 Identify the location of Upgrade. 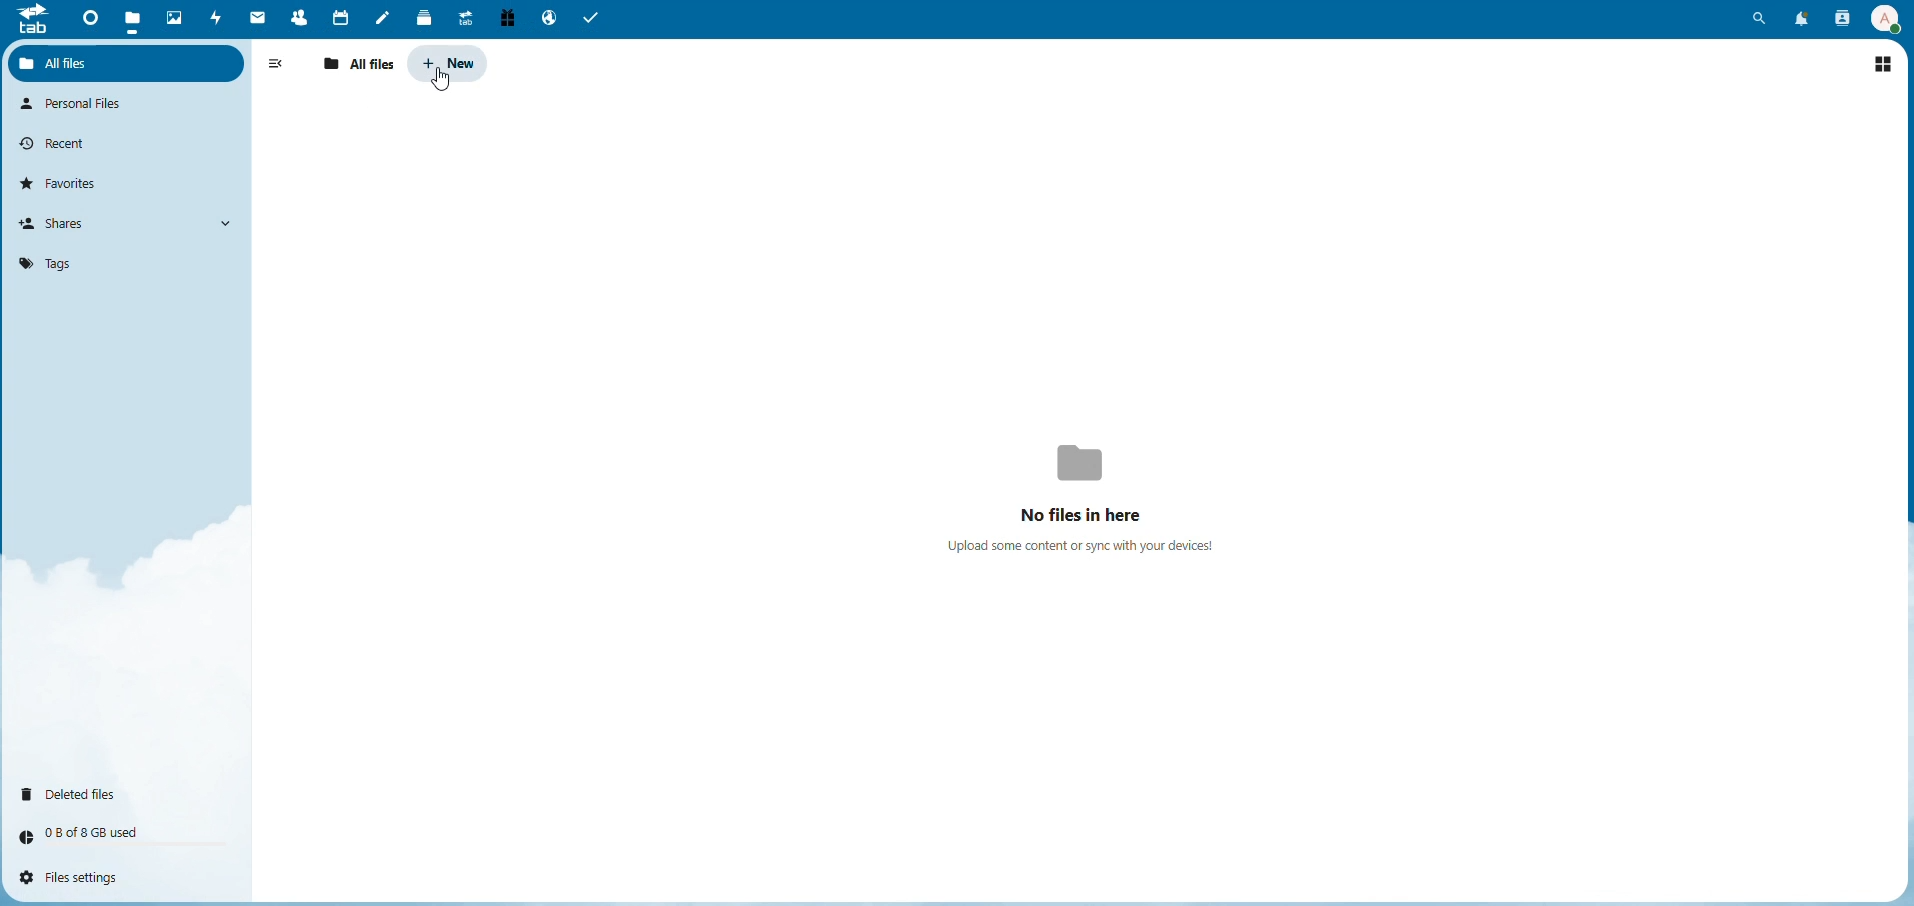
(464, 18).